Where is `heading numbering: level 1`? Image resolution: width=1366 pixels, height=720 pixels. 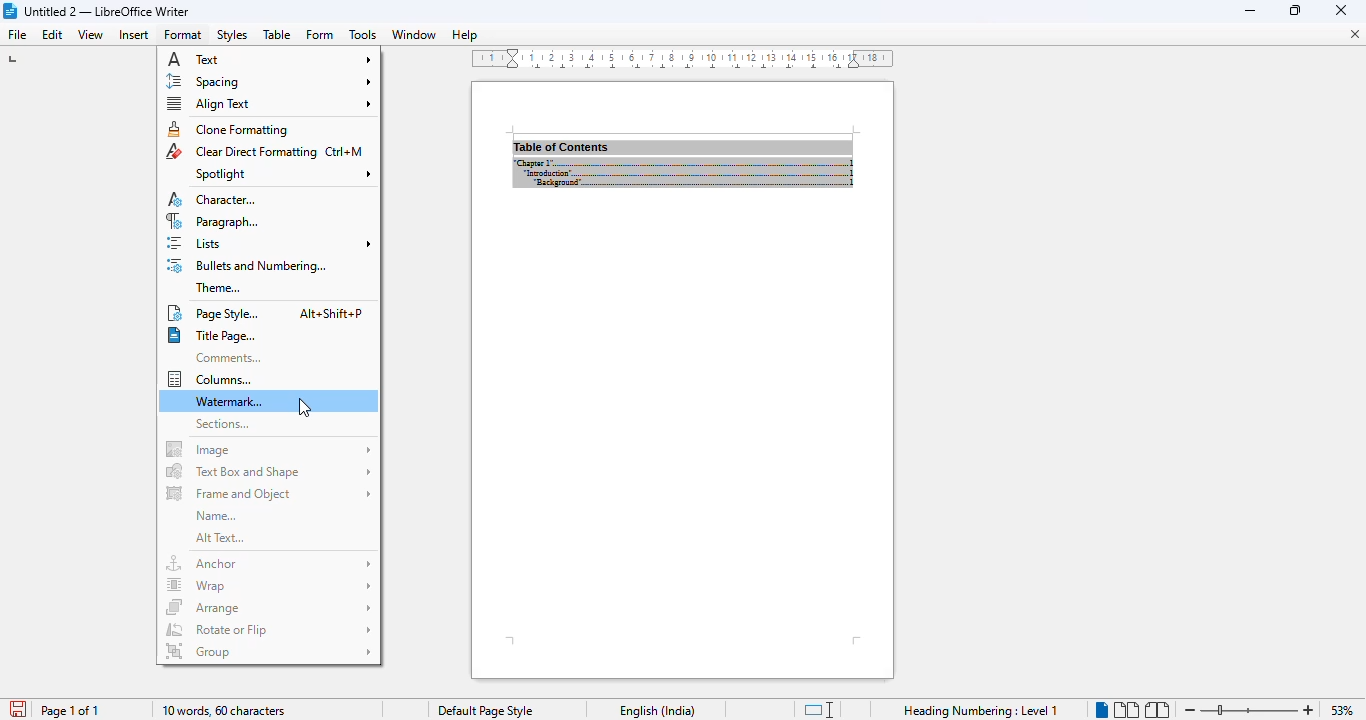
heading numbering: level 1 is located at coordinates (982, 711).